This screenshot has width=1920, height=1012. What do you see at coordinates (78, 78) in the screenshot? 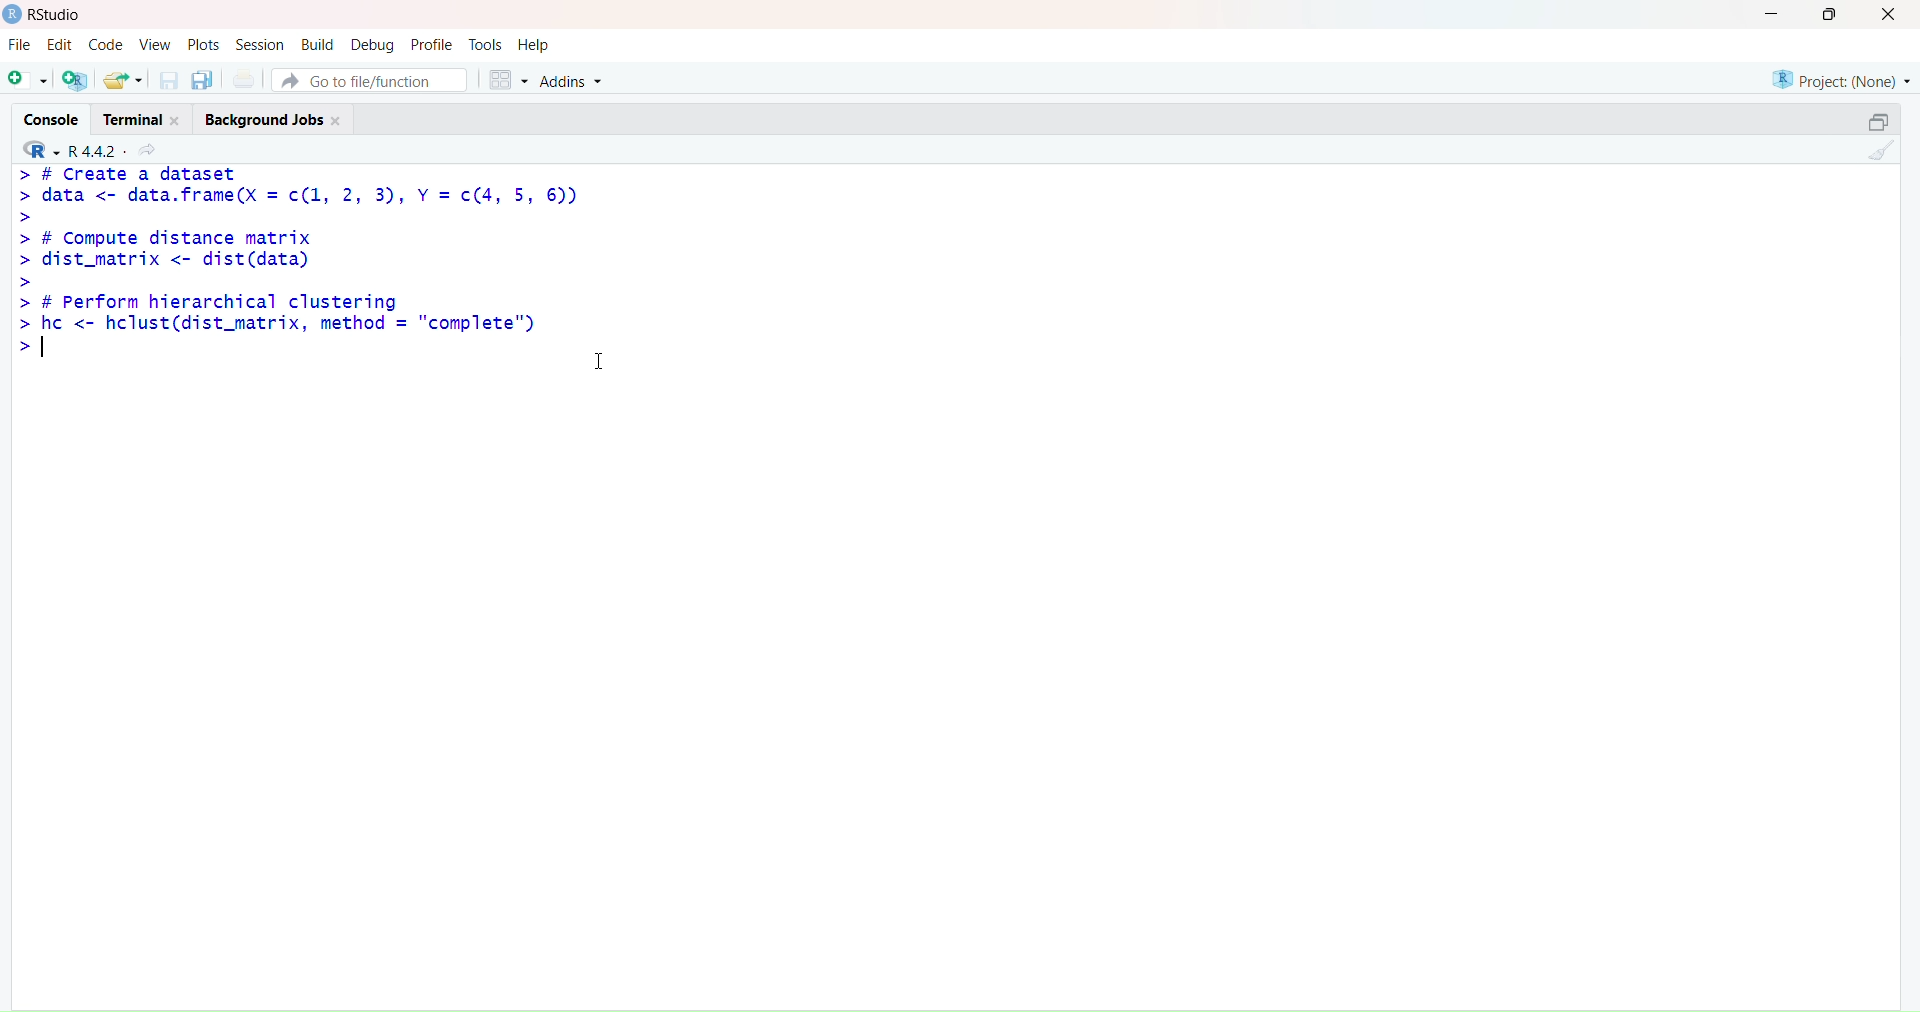
I see `Create a project` at bounding box center [78, 78].